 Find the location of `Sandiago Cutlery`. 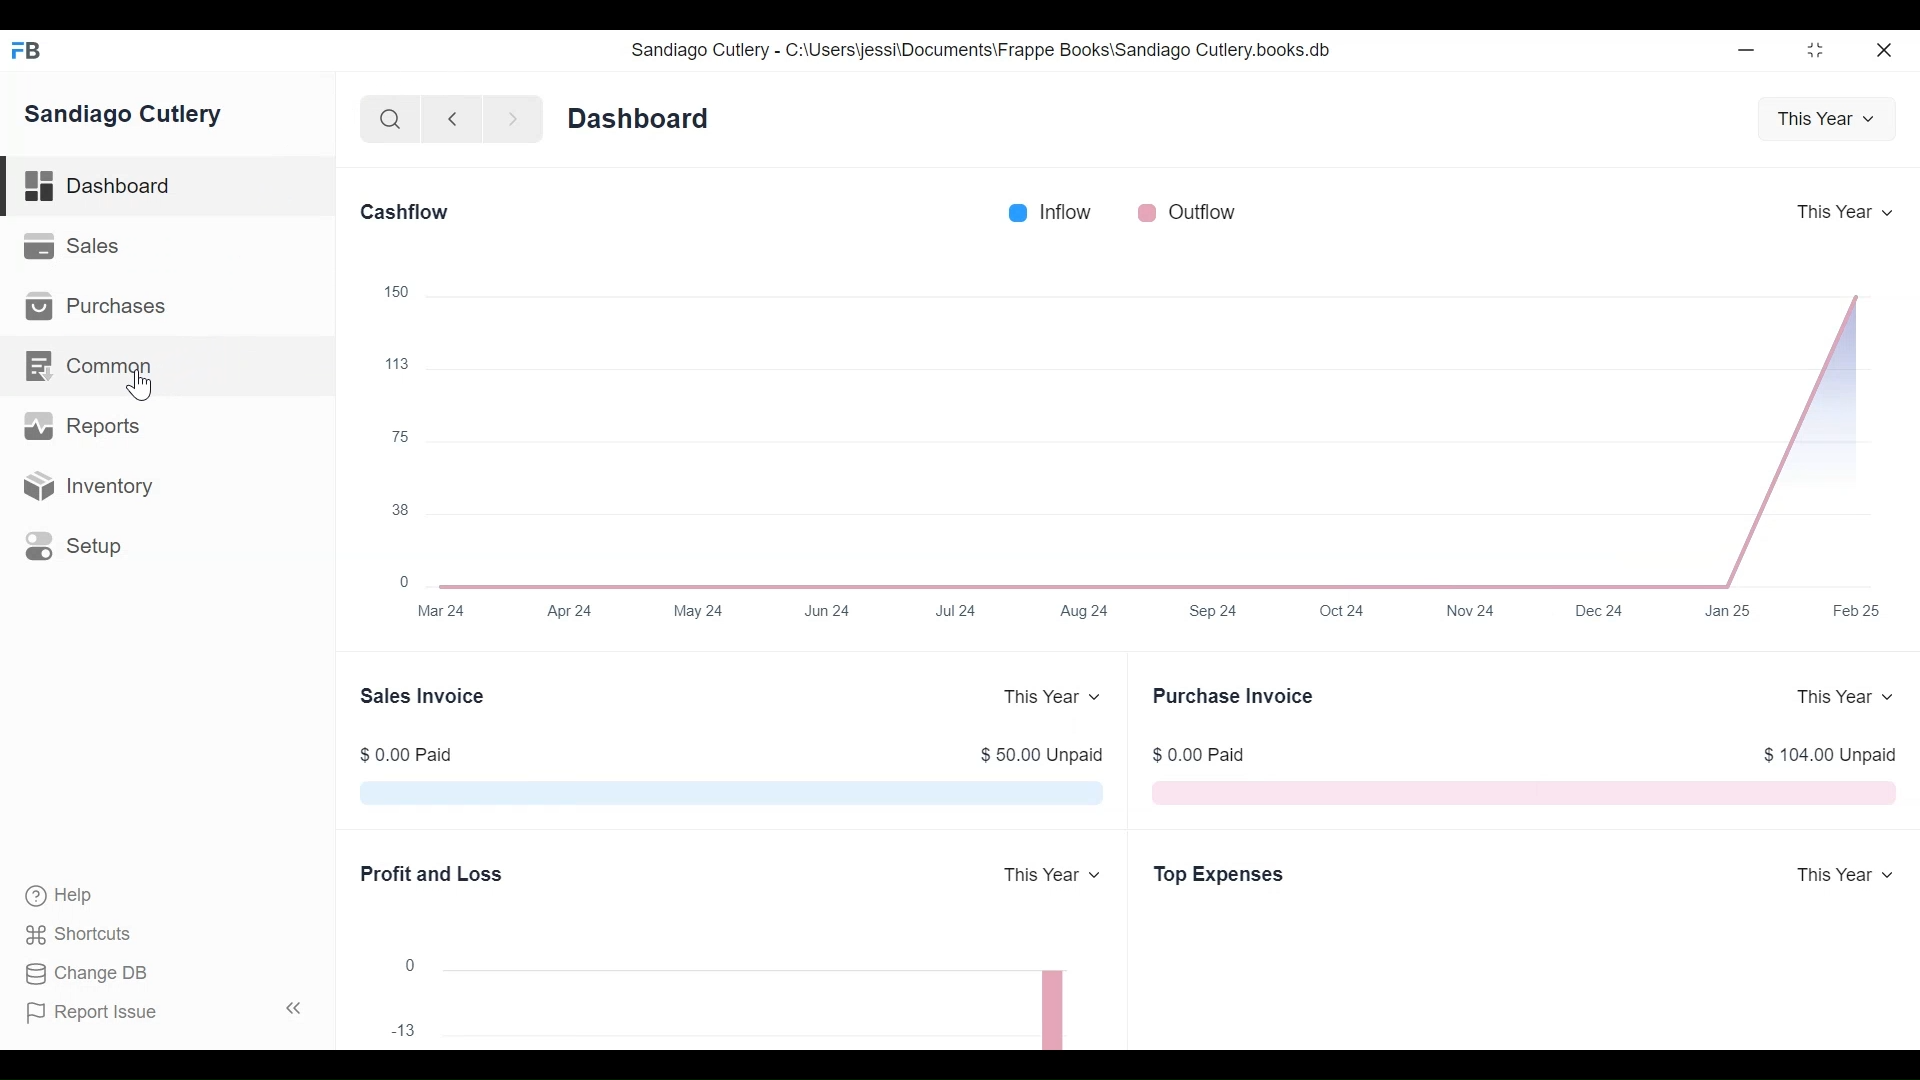

Sandiago Cutlery is located at coordinates (124, 115).